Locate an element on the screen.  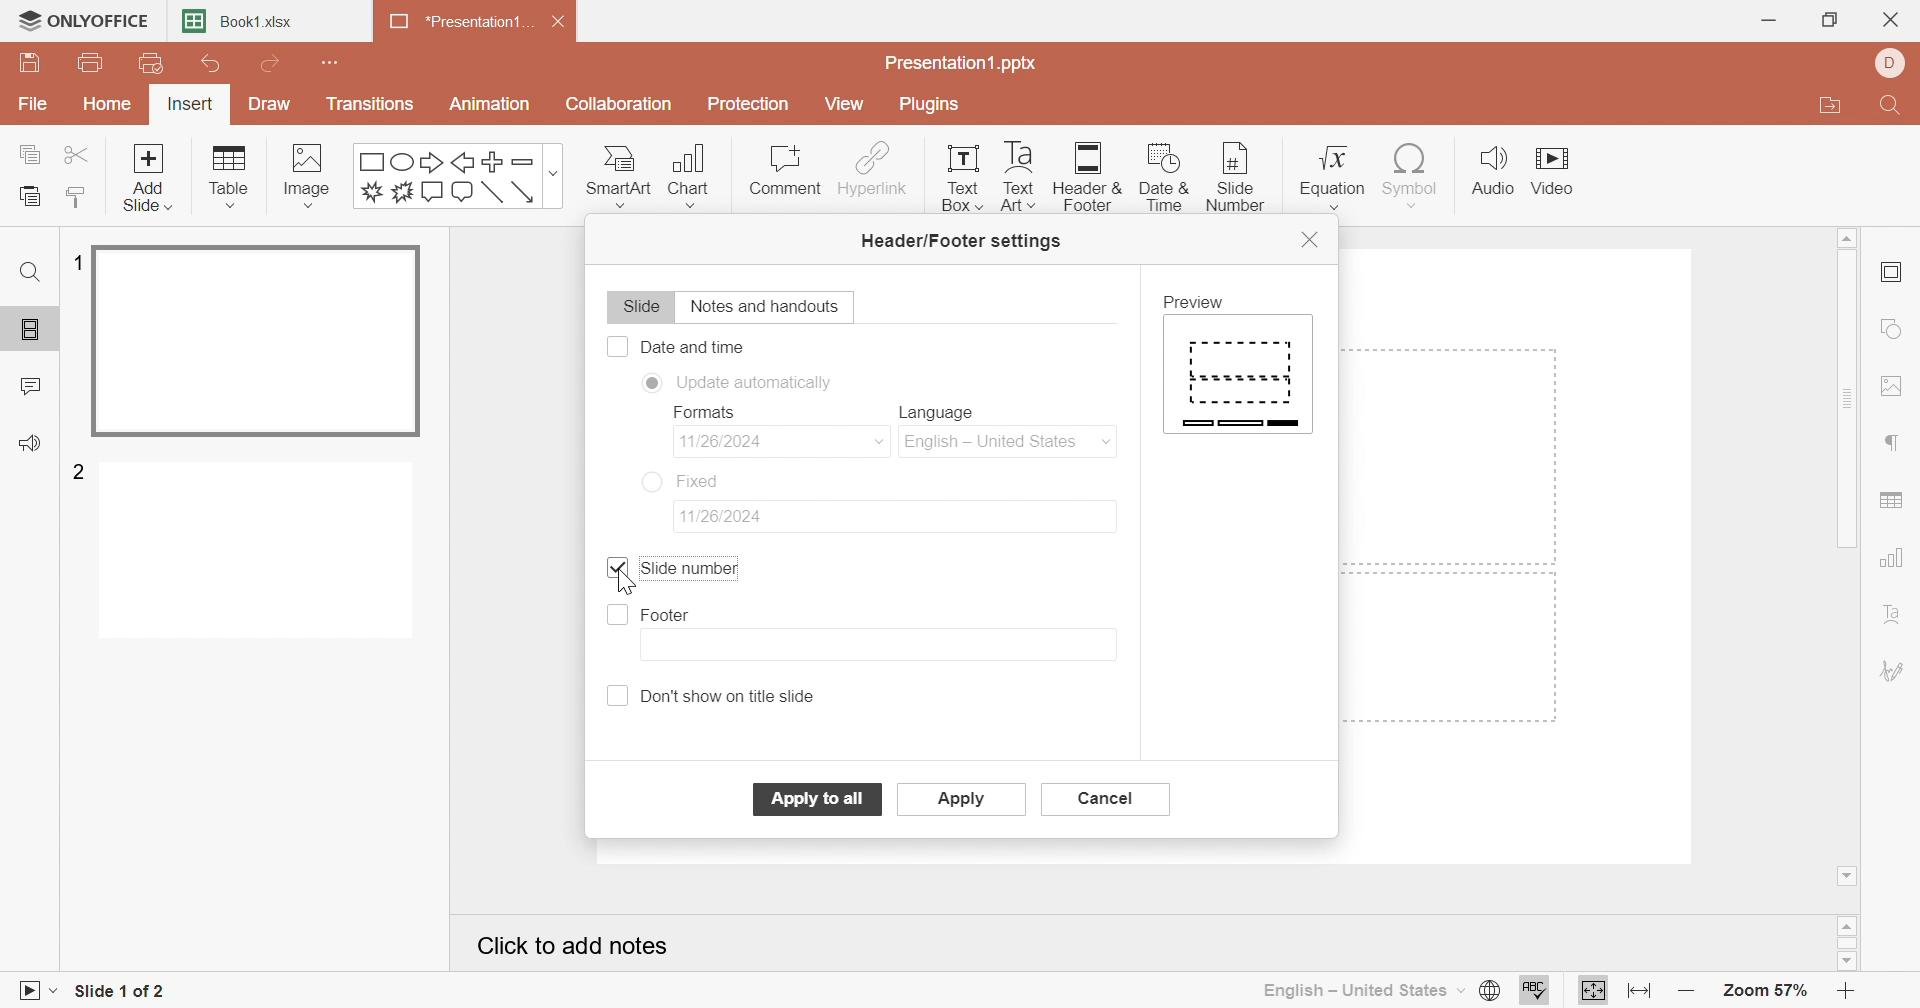
Minimize is located at coordinates (1769, 21).